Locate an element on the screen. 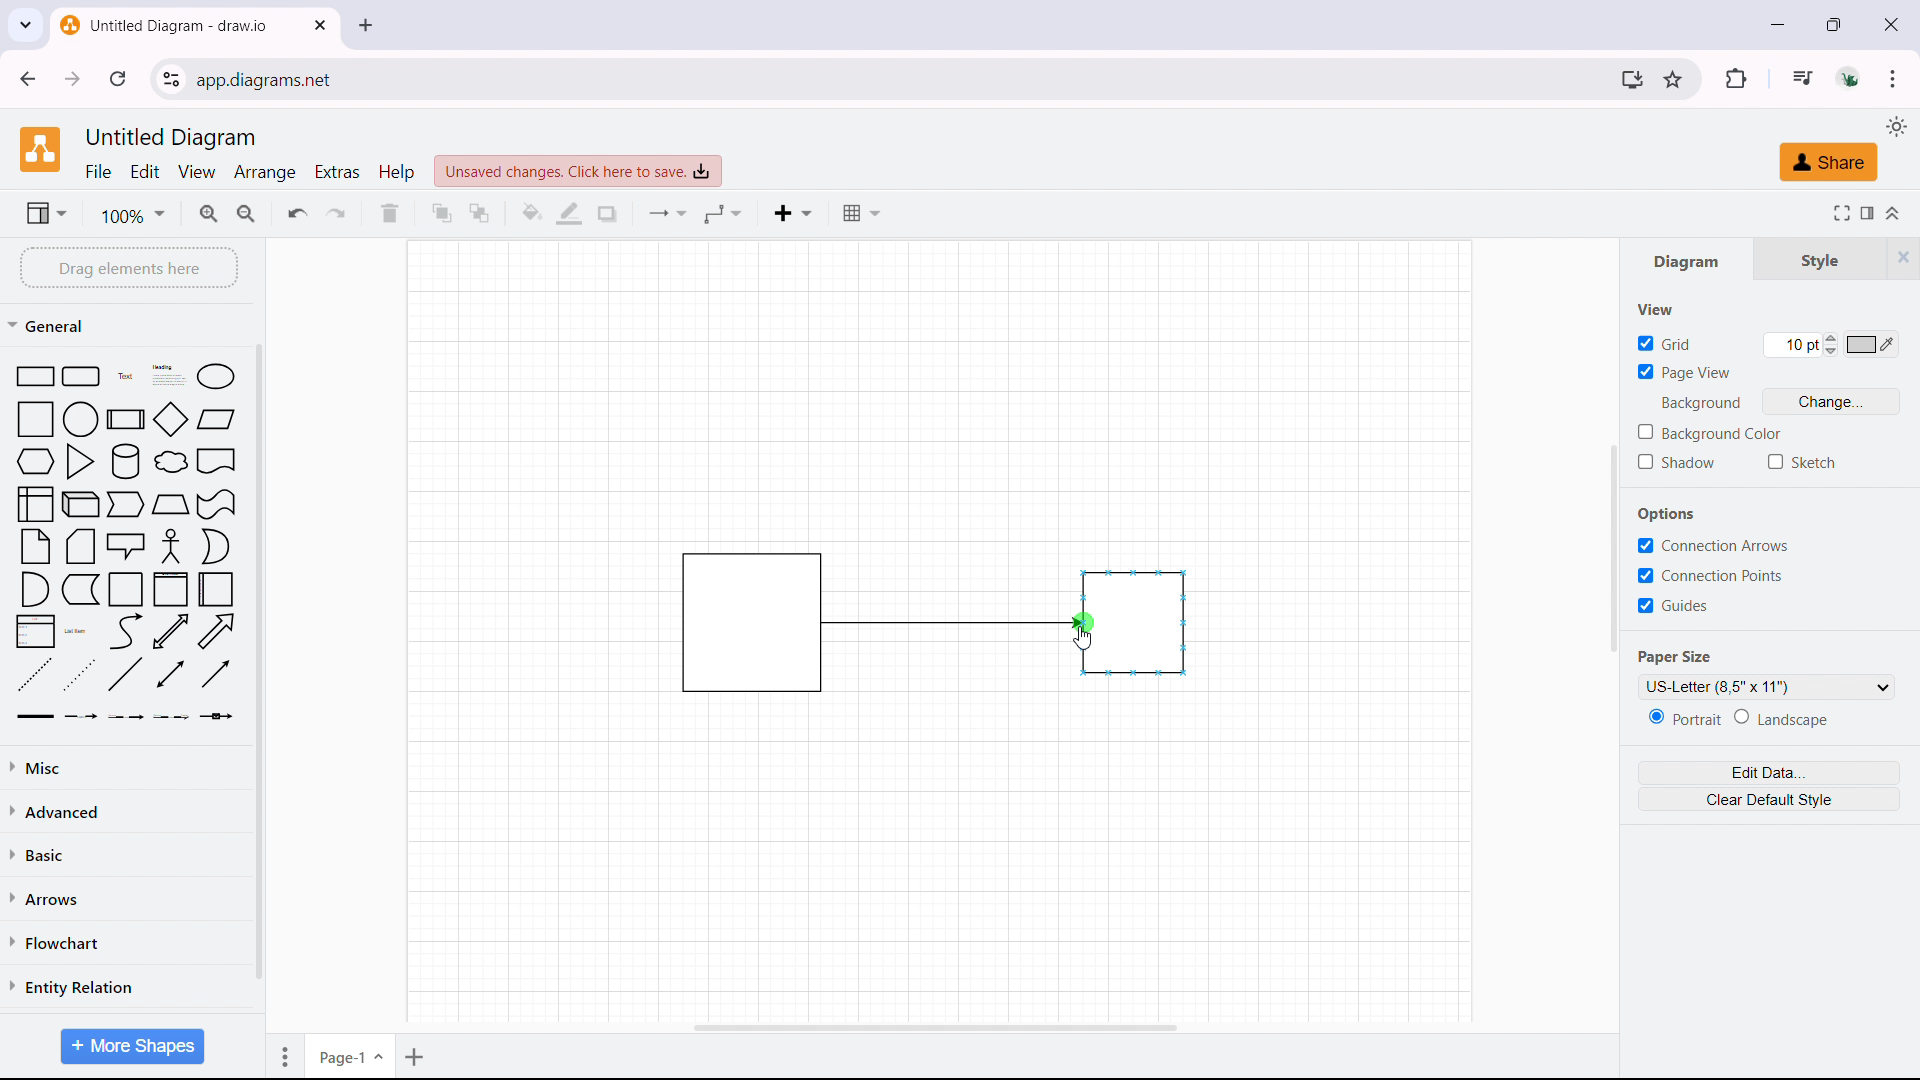 This screenshot has width=1920, height=1080. URL space is located at coordinates (901, 78).